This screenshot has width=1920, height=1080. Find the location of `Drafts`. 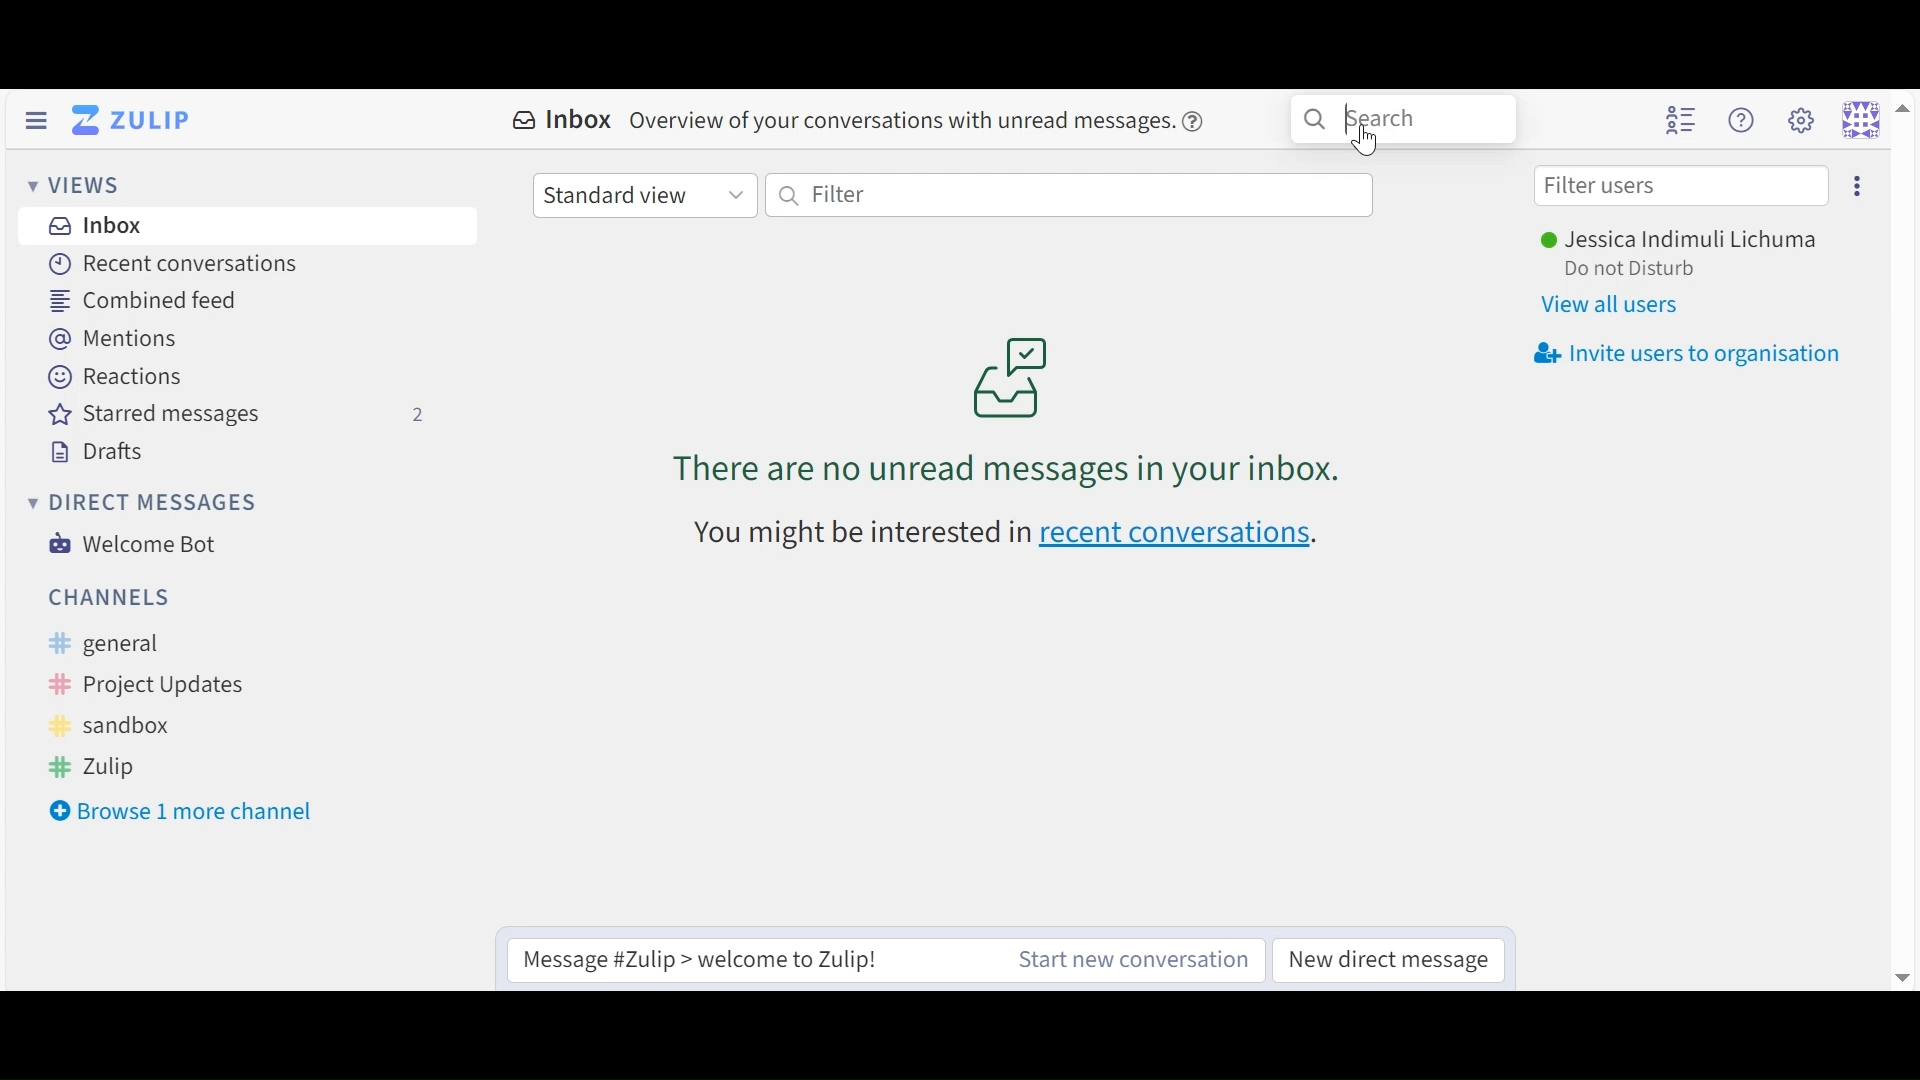

Drafts is located at coordinates (98, 451).